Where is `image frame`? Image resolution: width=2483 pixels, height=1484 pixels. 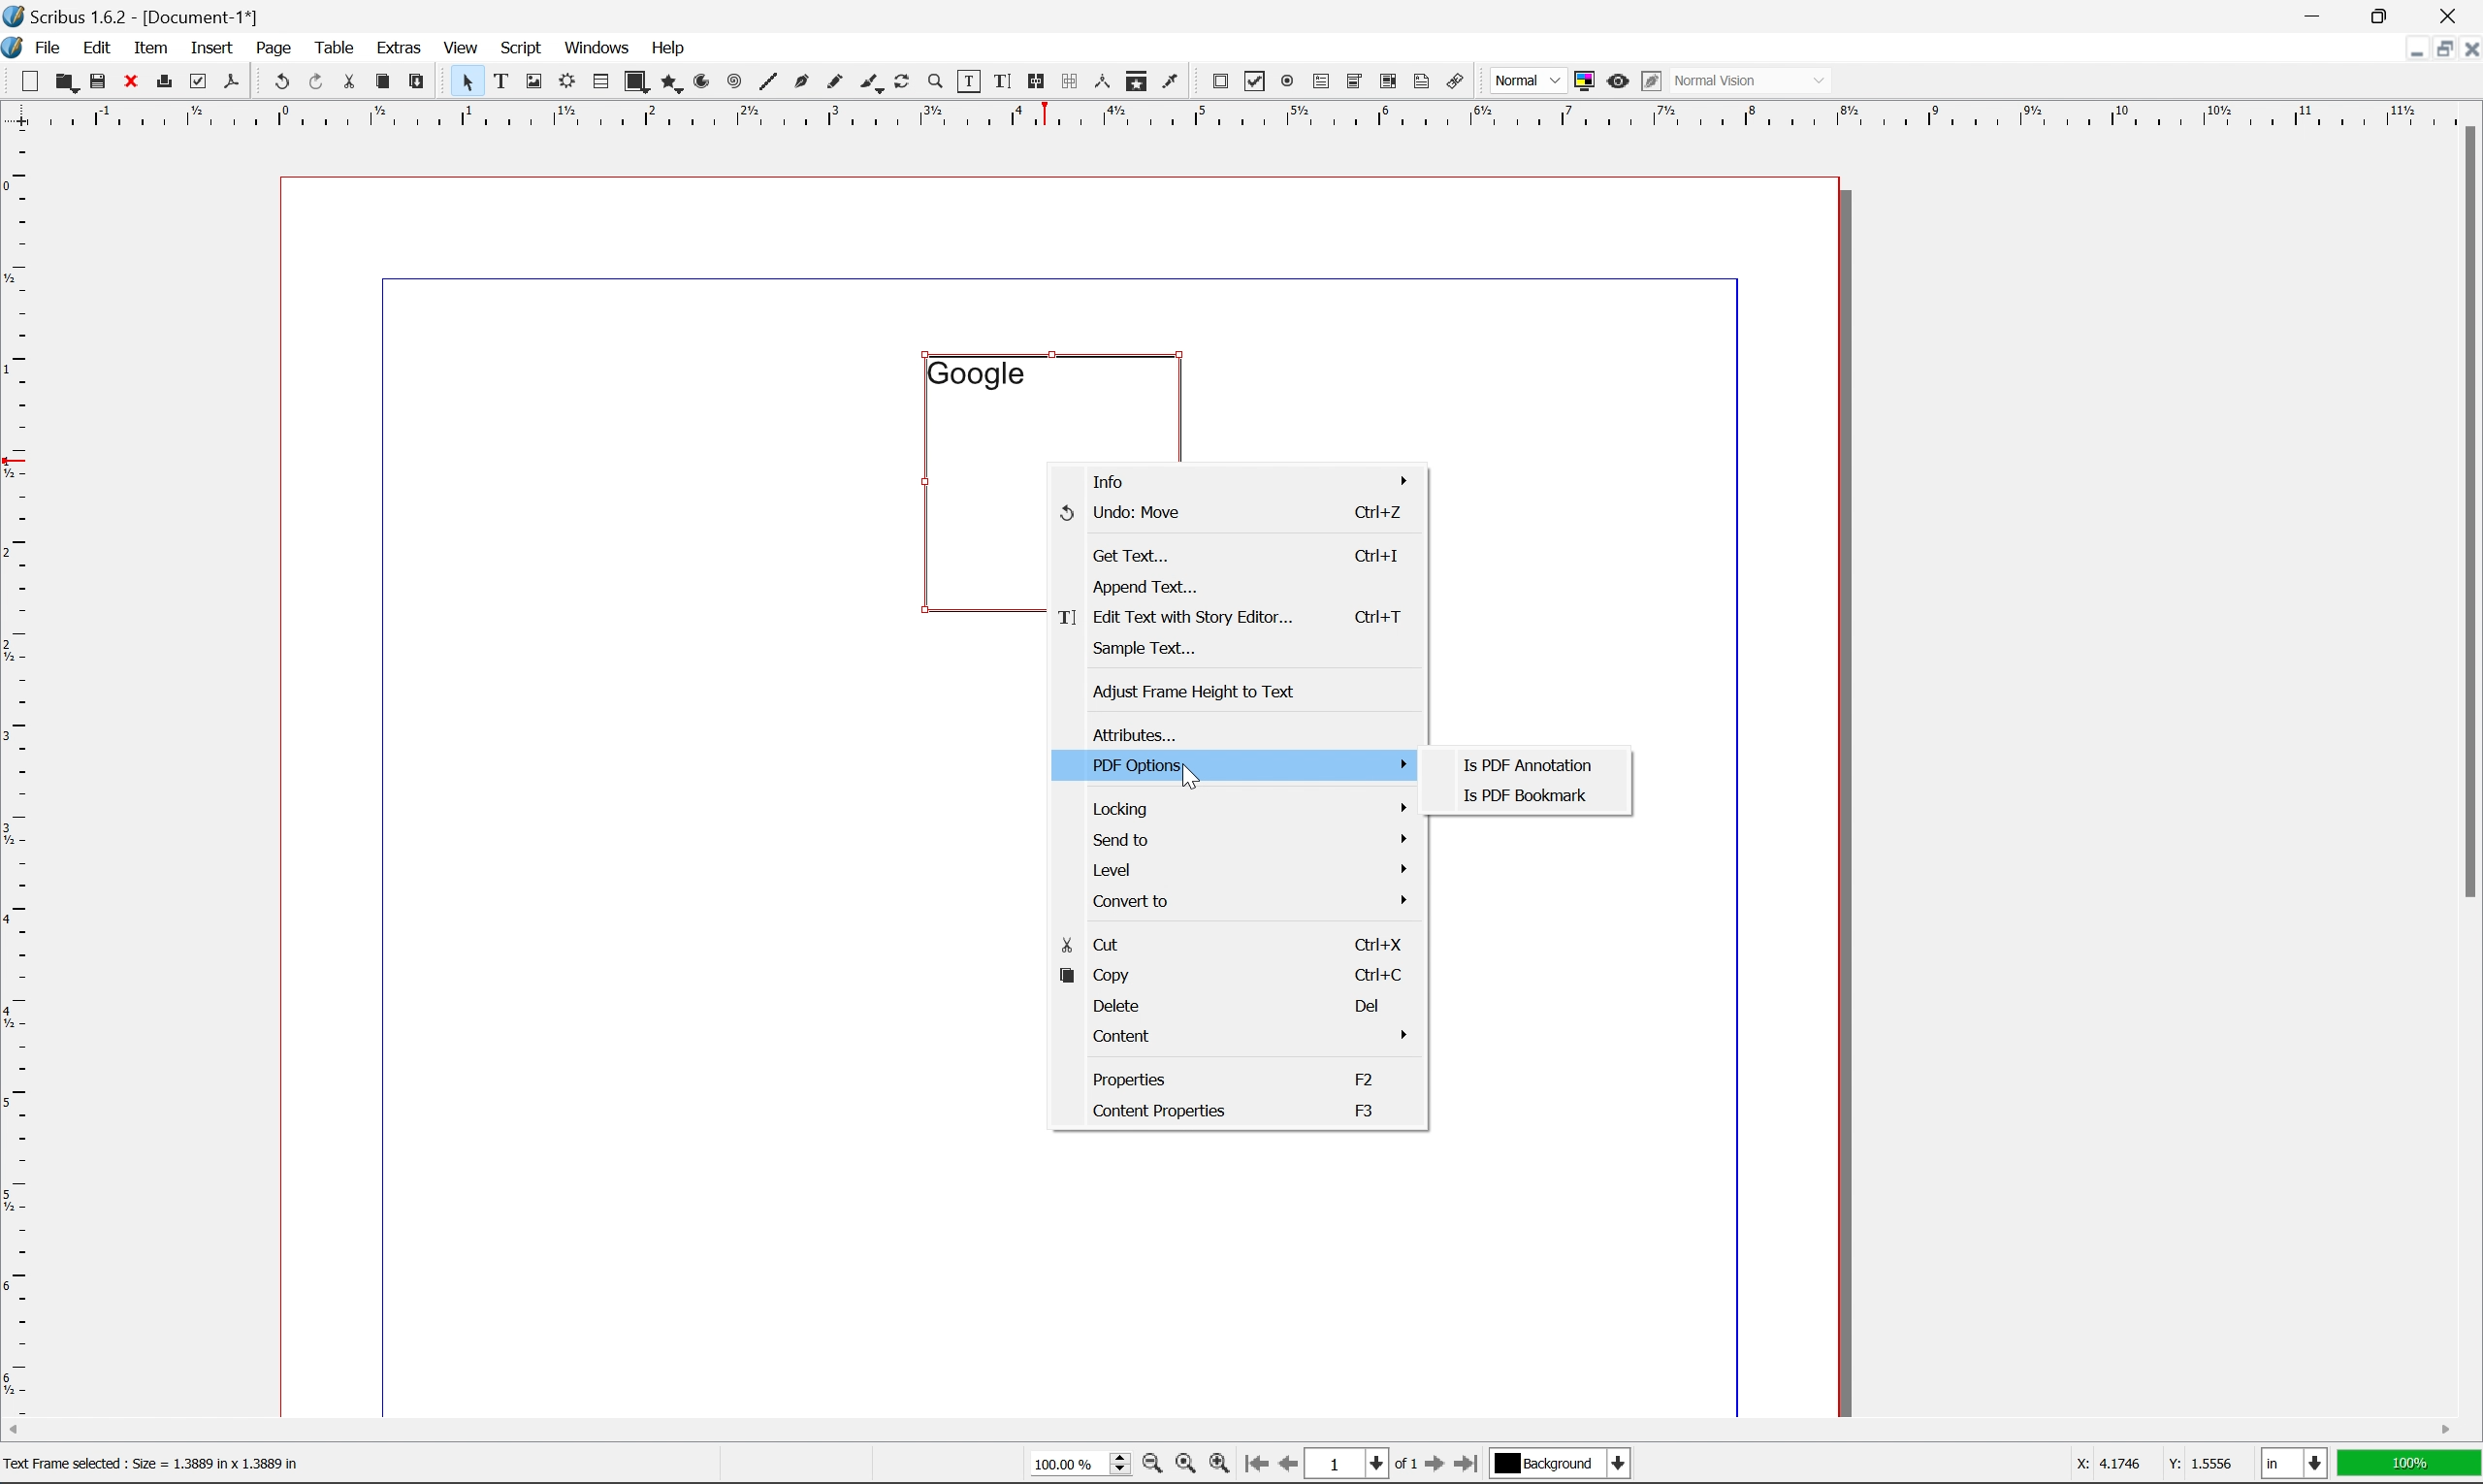
image frame is located at coordinates (534, 83).